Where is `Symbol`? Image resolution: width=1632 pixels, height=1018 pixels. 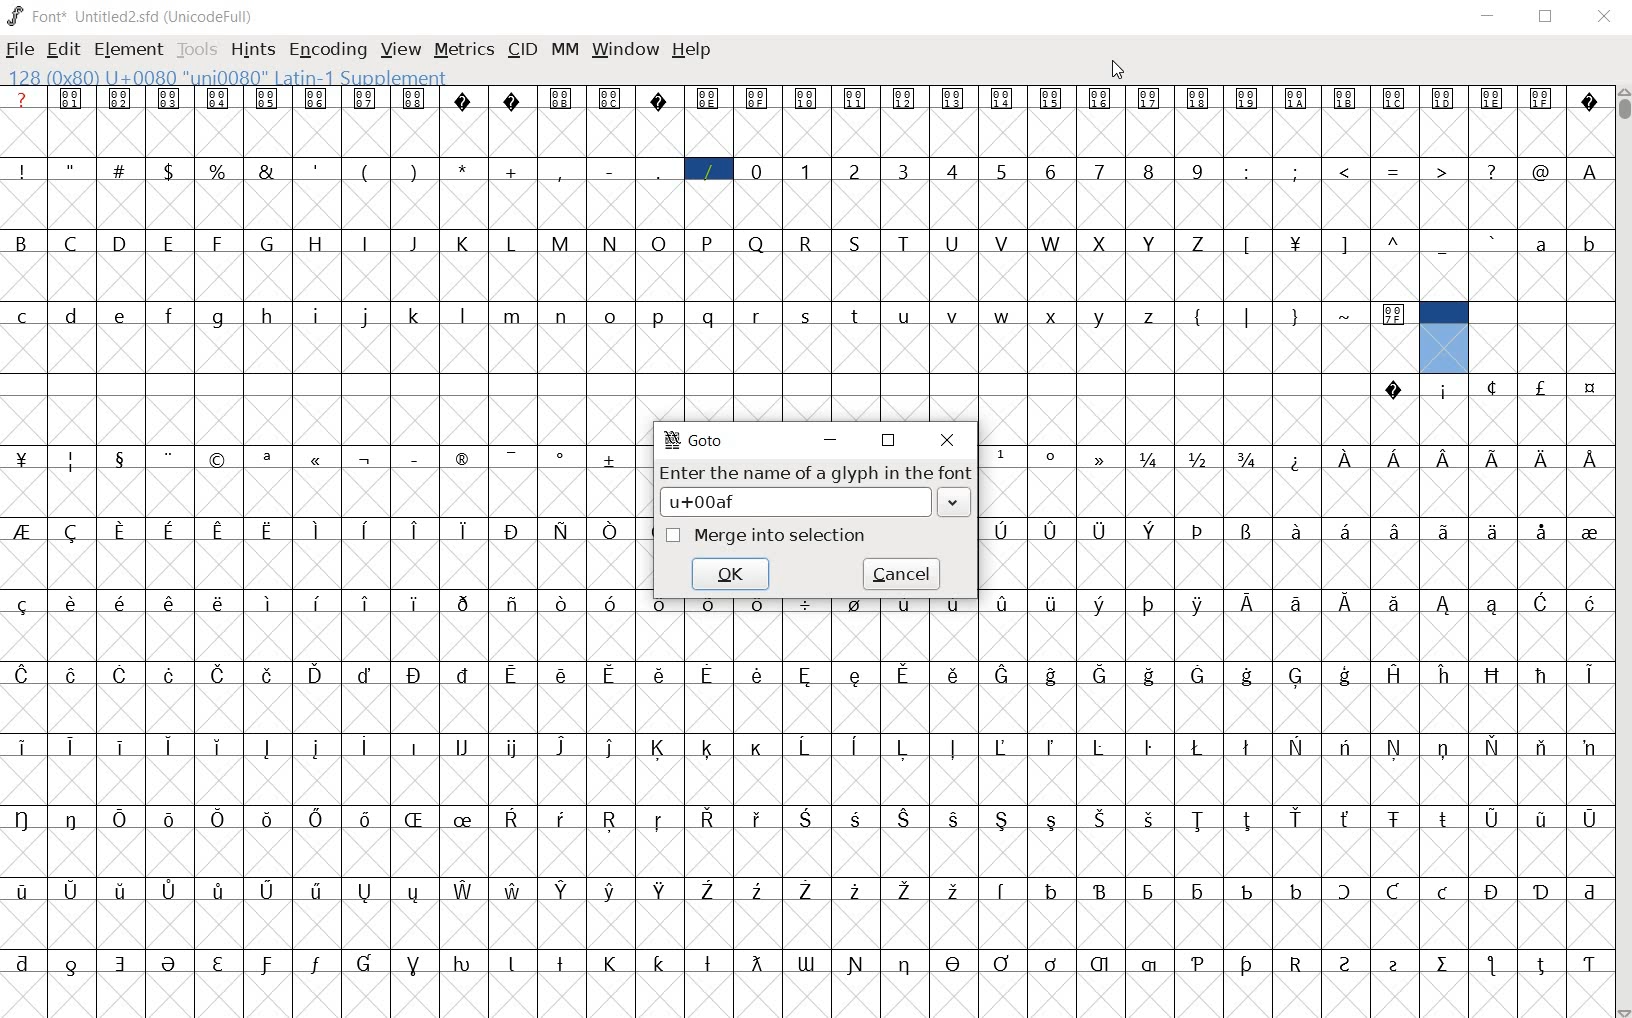
Symbol is located at coordinates (1587, 676).